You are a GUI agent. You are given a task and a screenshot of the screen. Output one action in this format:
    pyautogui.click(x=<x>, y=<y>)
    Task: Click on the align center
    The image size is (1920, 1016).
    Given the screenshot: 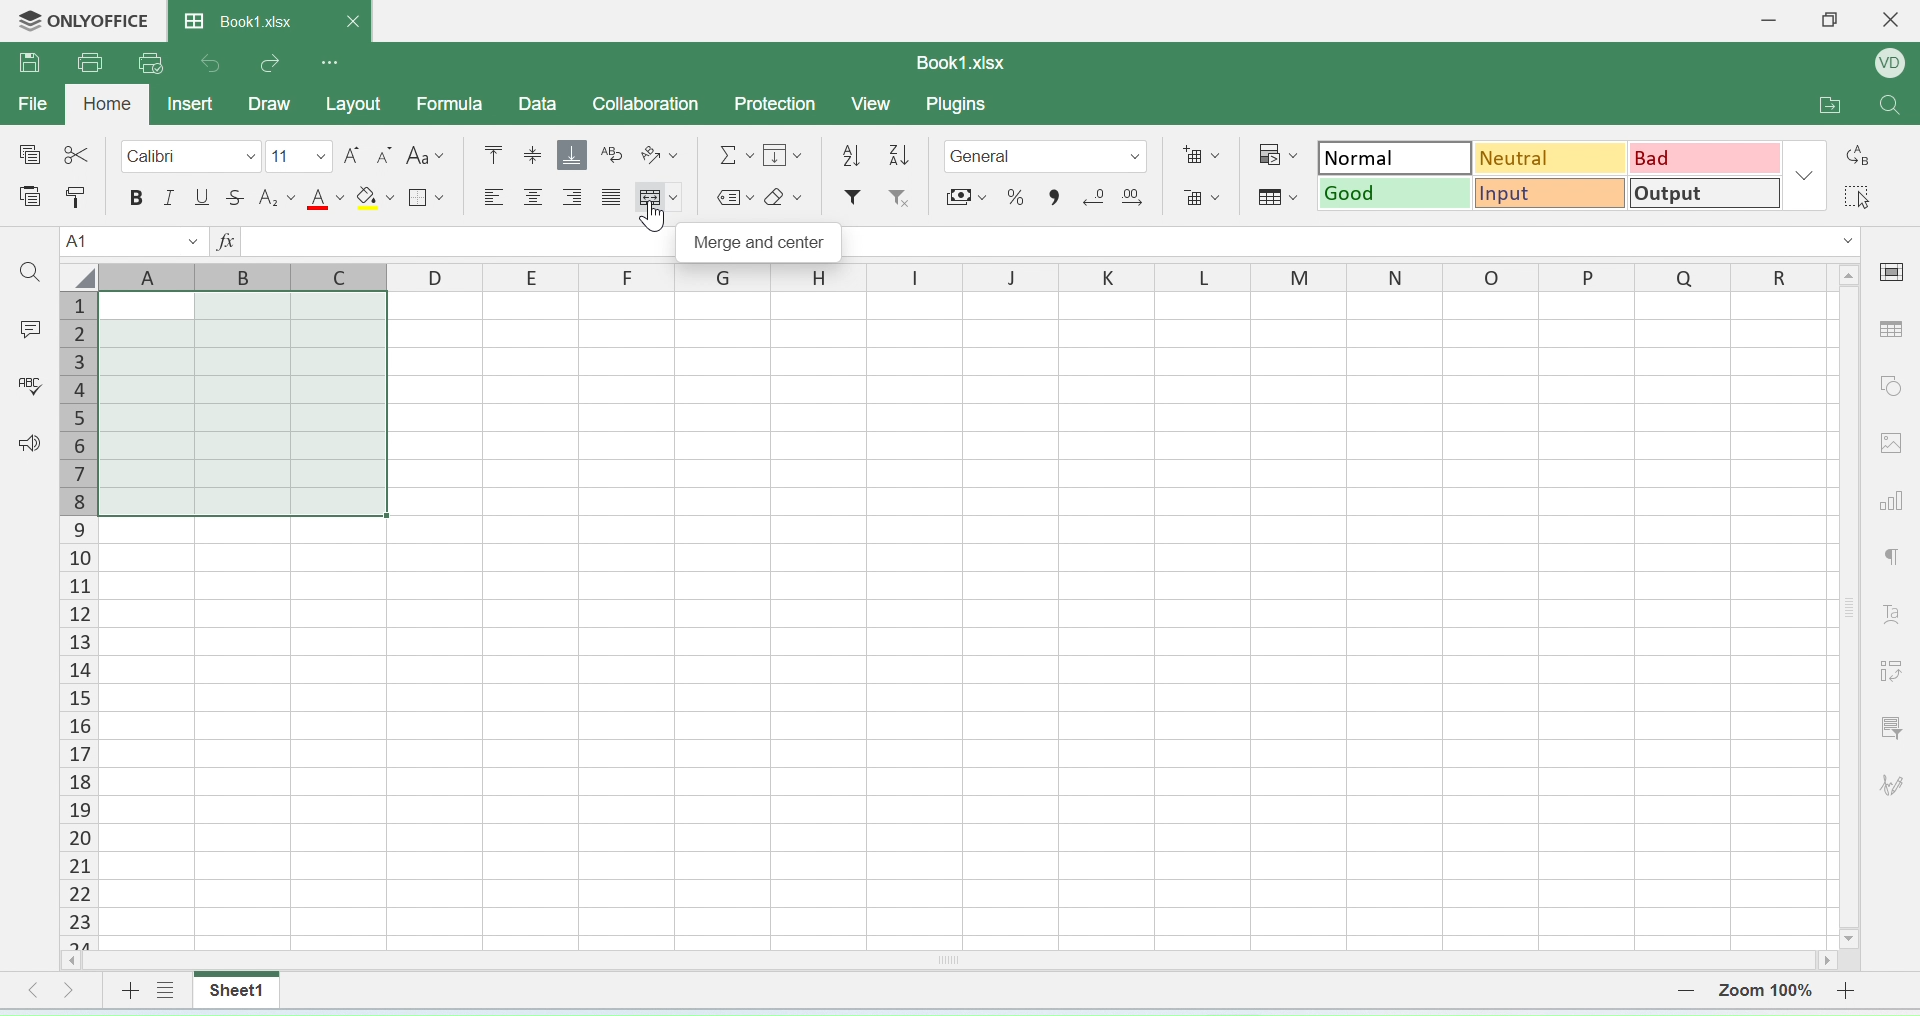 What is the action you would take?
    pyautogui.click(x=535, y=200)
    